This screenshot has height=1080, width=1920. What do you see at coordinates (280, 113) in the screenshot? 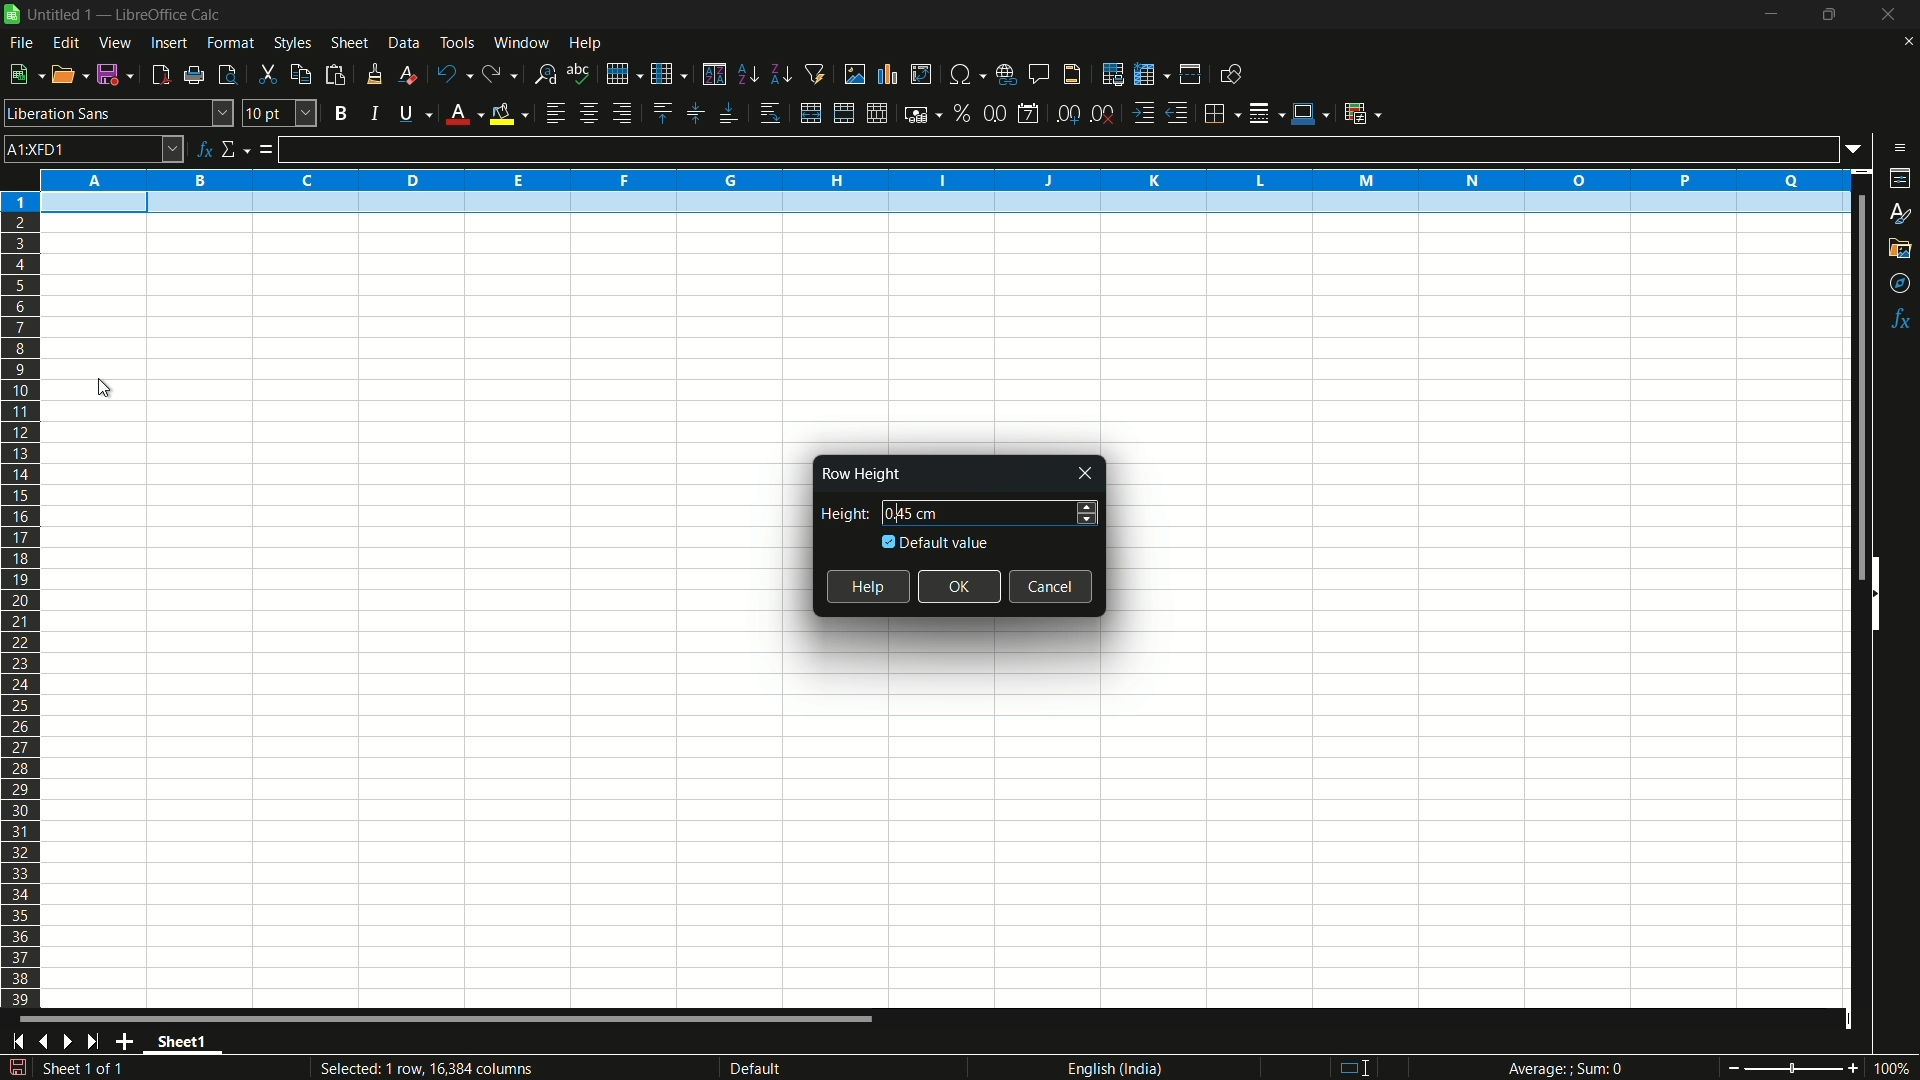
I see `font size` at bounding box center [280, 113].